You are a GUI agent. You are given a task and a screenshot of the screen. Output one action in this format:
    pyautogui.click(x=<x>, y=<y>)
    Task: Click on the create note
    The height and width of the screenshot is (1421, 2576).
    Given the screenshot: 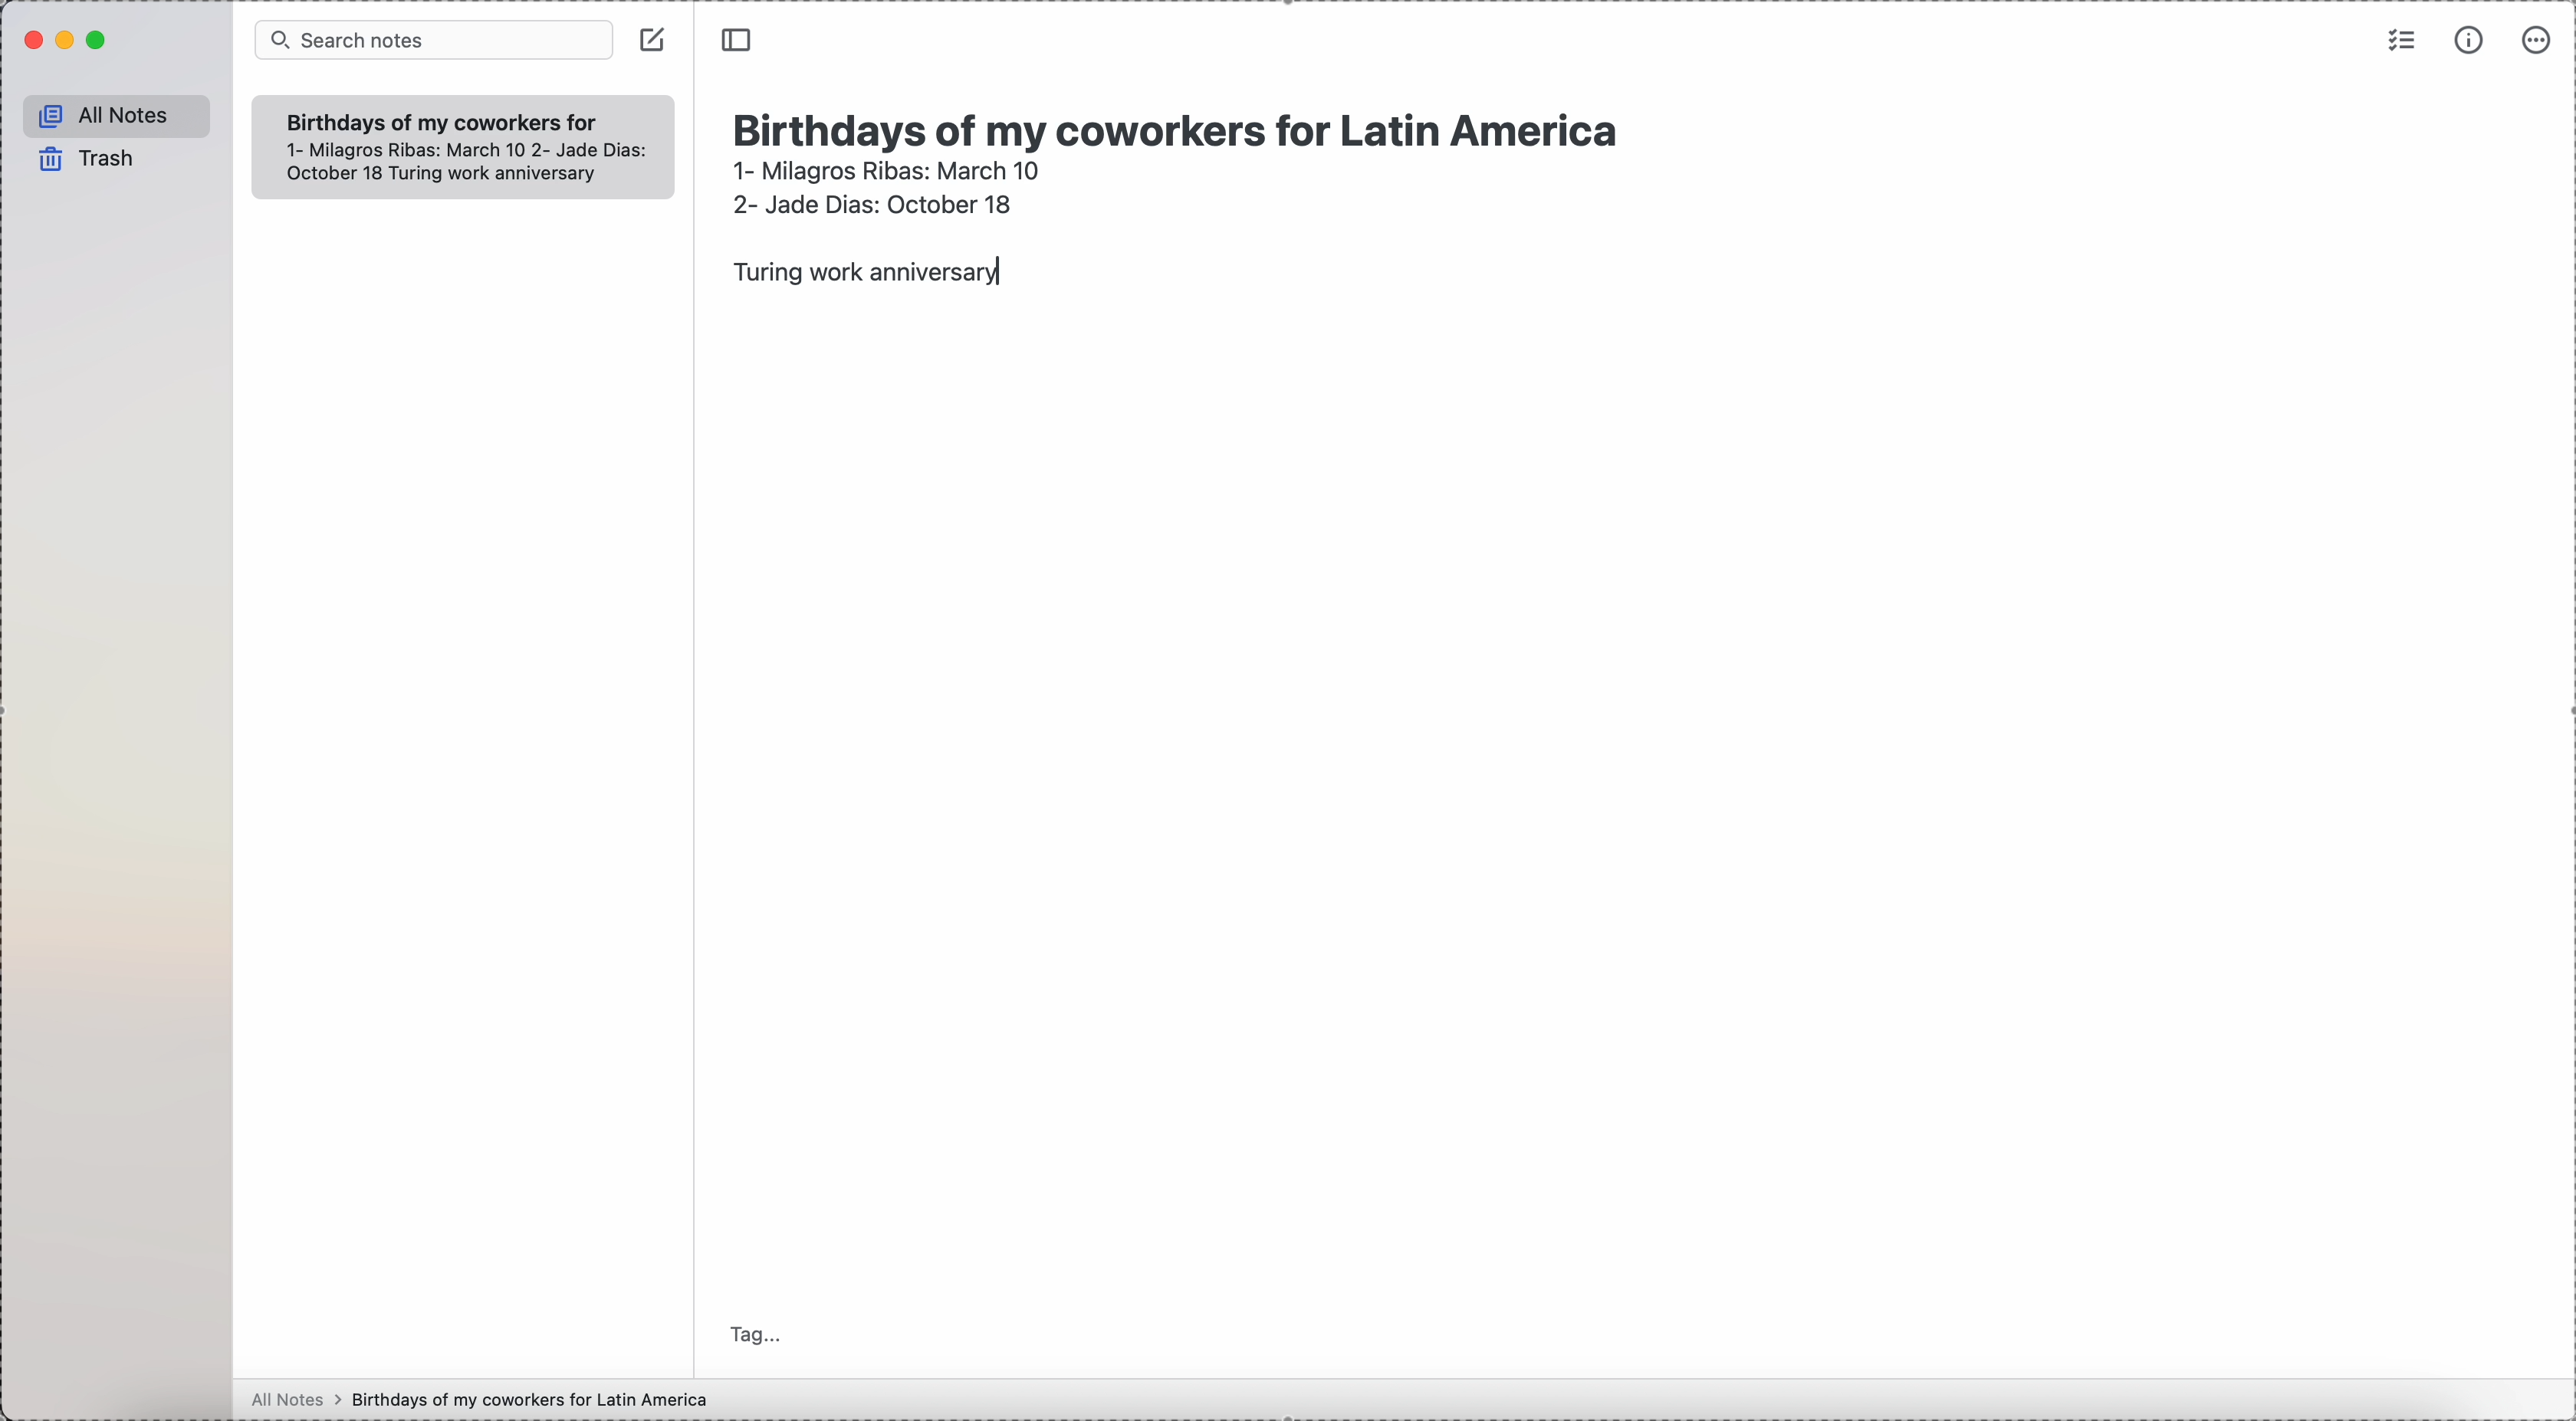 What is the action you would take?
    pyautogui.click(x=652, y=39)
    